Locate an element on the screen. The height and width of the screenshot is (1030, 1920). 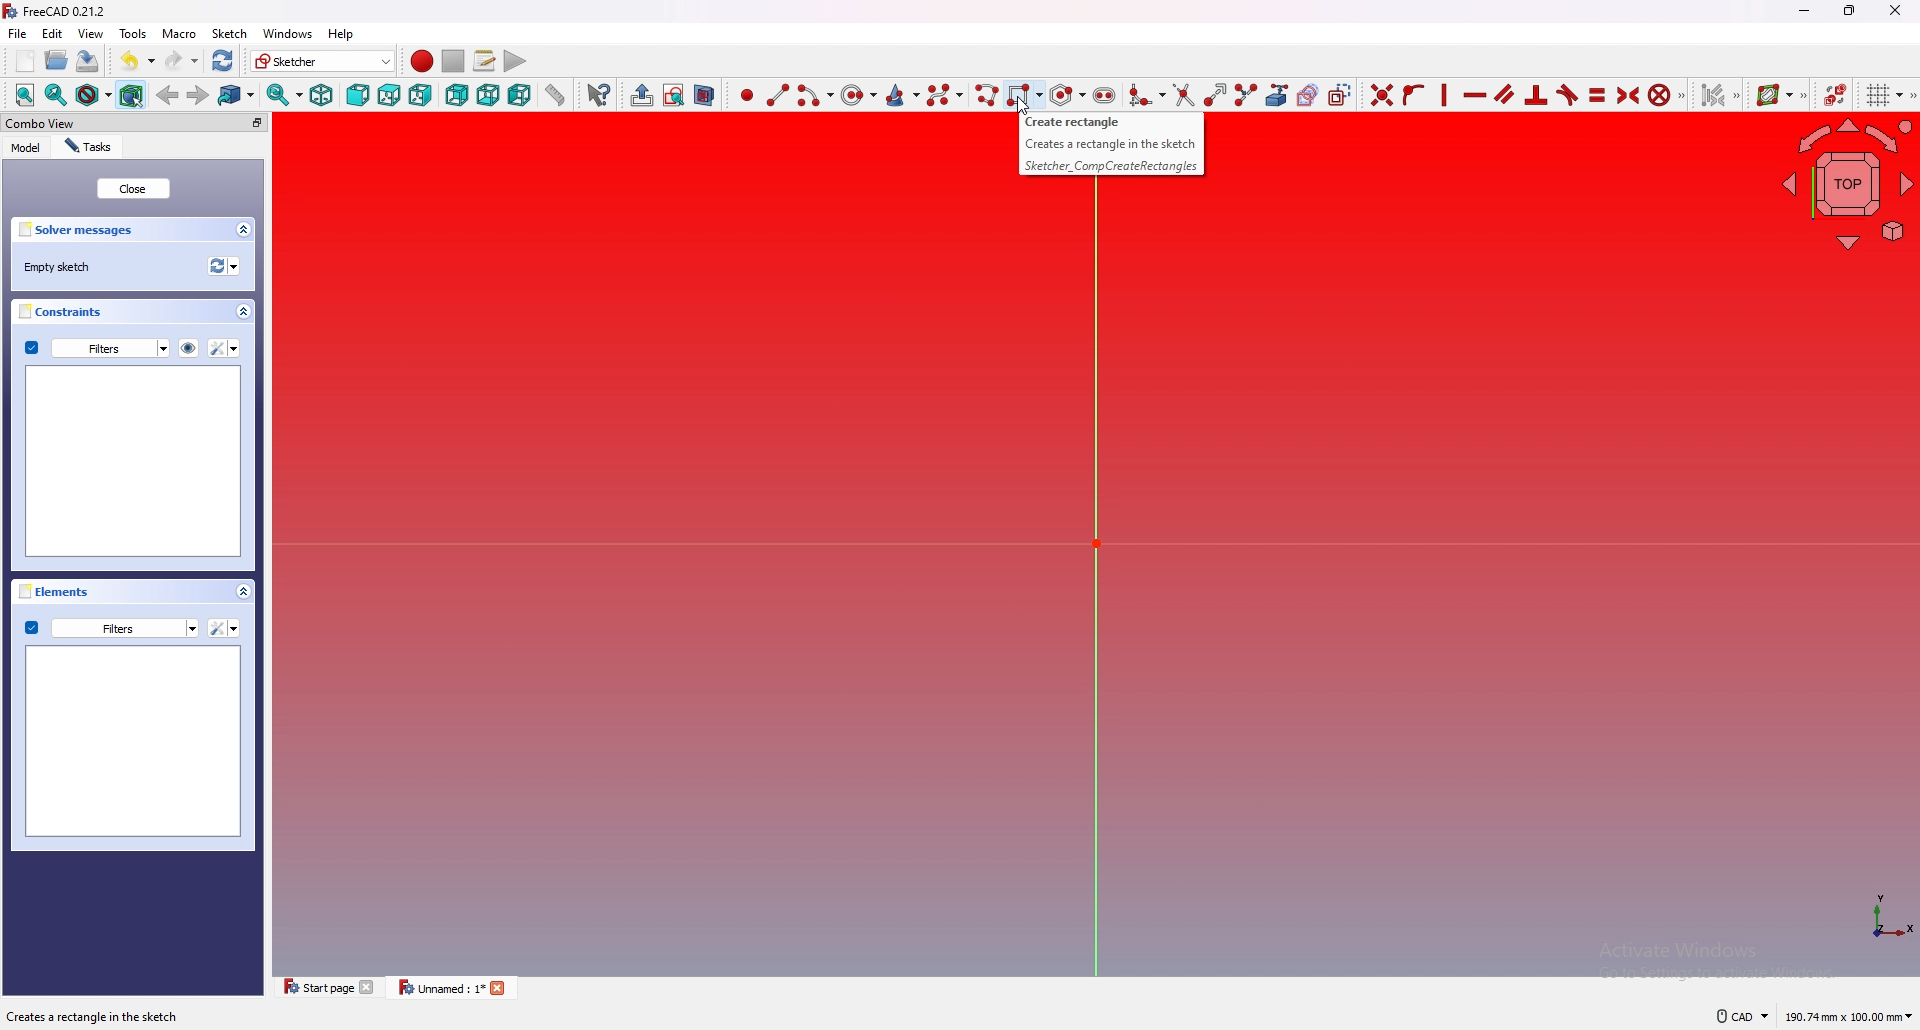
collapse is located at coordinates (243, 230).